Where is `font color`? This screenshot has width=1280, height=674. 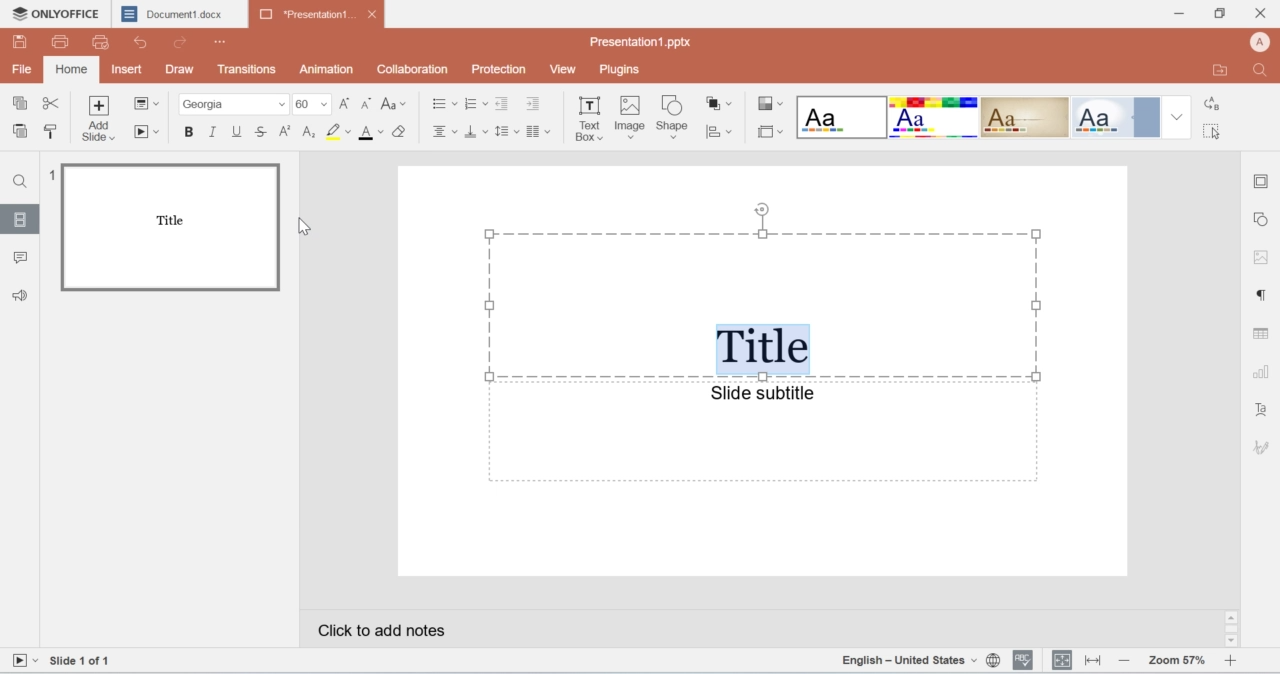 font color is located at coordinates (371, 134).